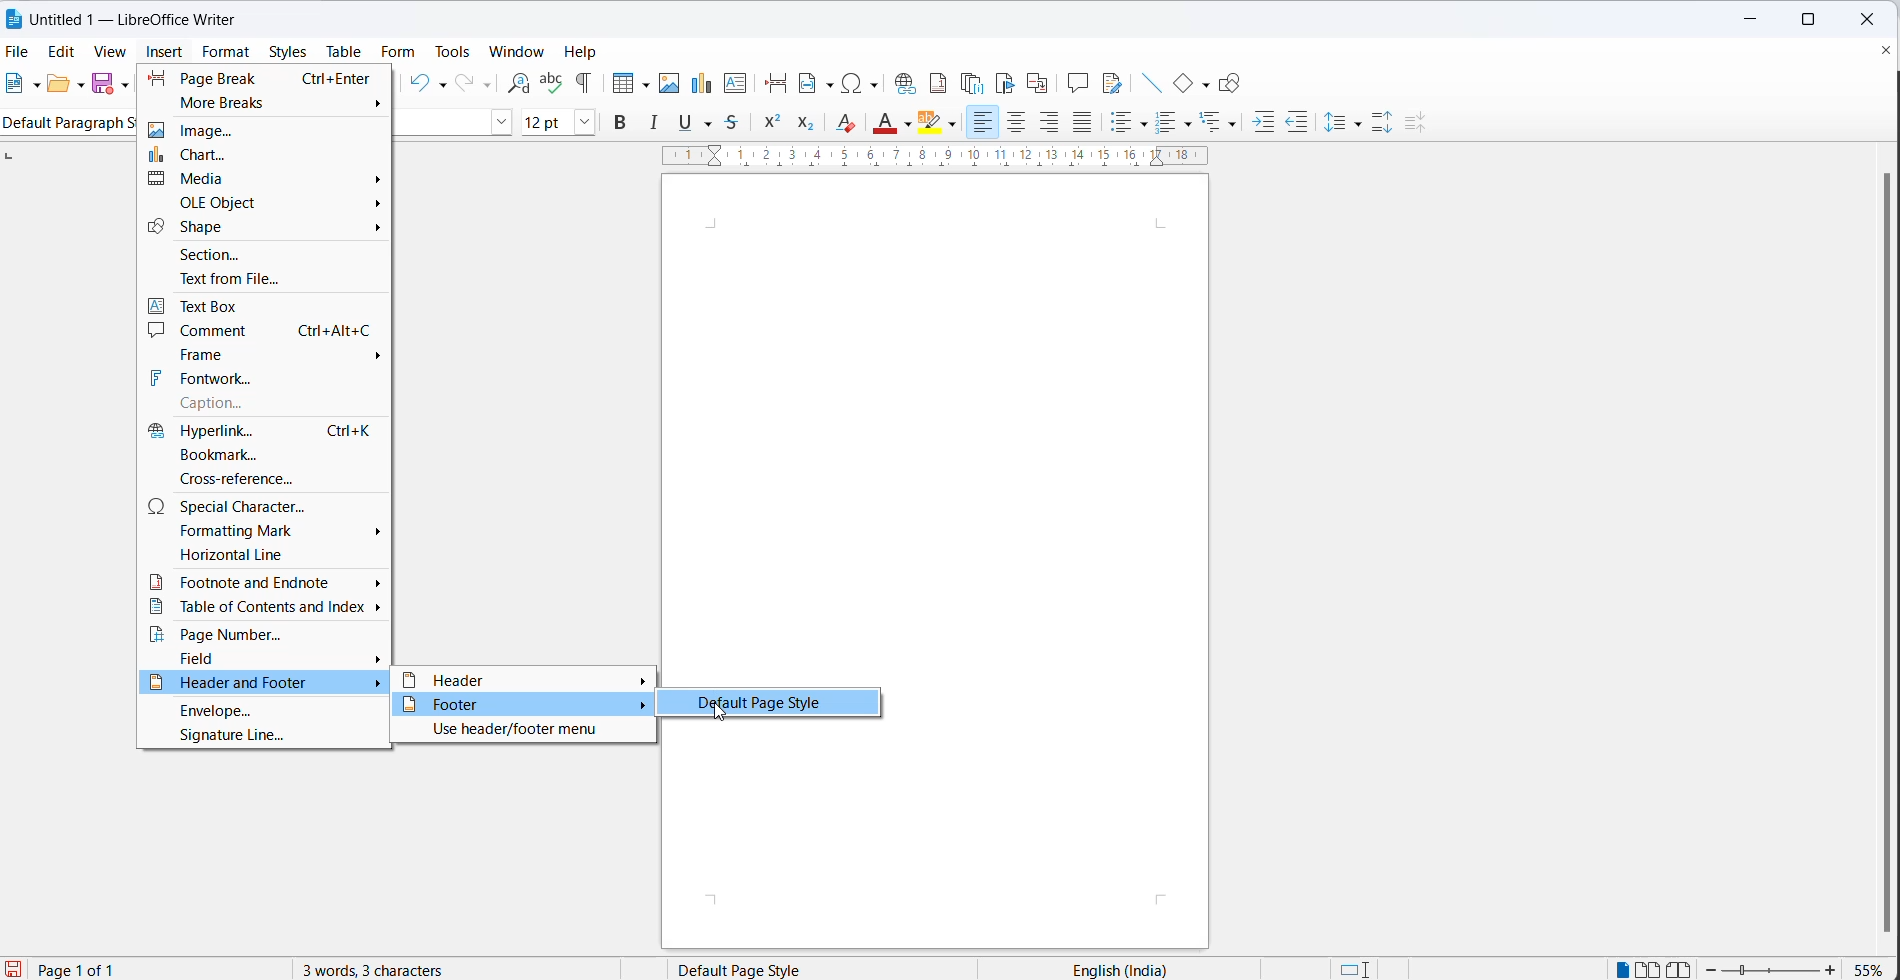  What do you see at coordinates (907, 84) in the screenshot?
I see `insert hyperlinks` at bounding box center [907, 84].